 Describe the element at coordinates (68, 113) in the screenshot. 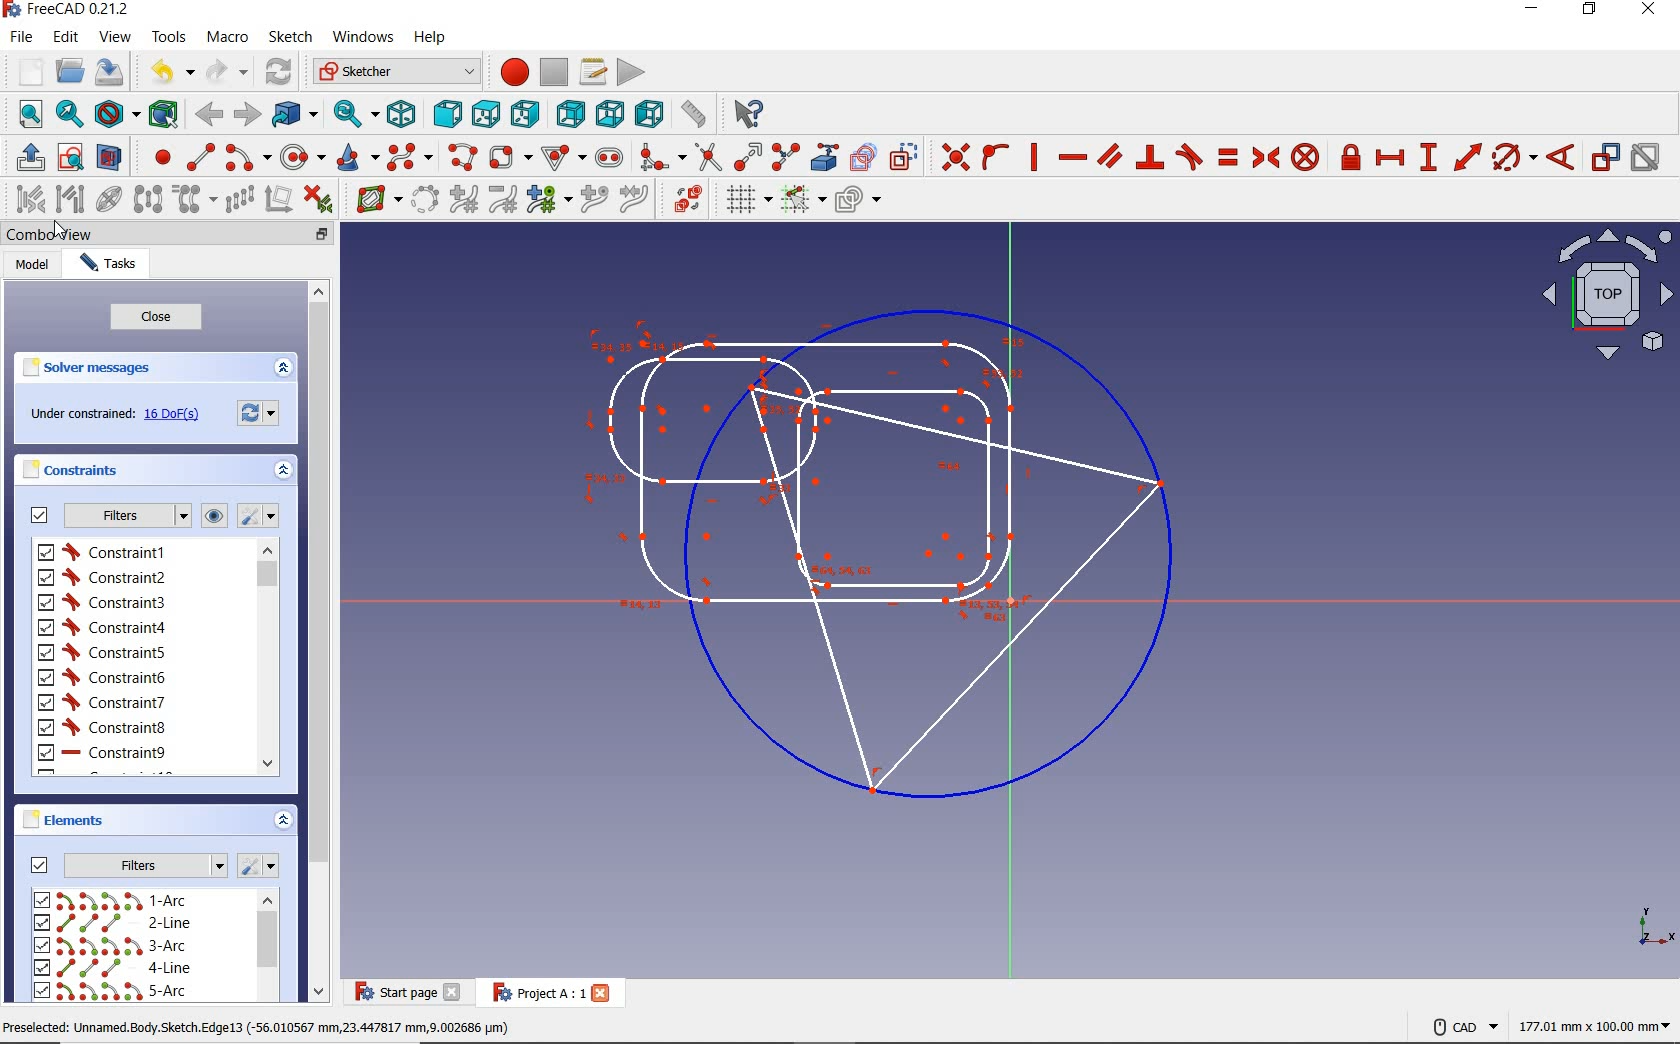

I see `fit selection` at that location.